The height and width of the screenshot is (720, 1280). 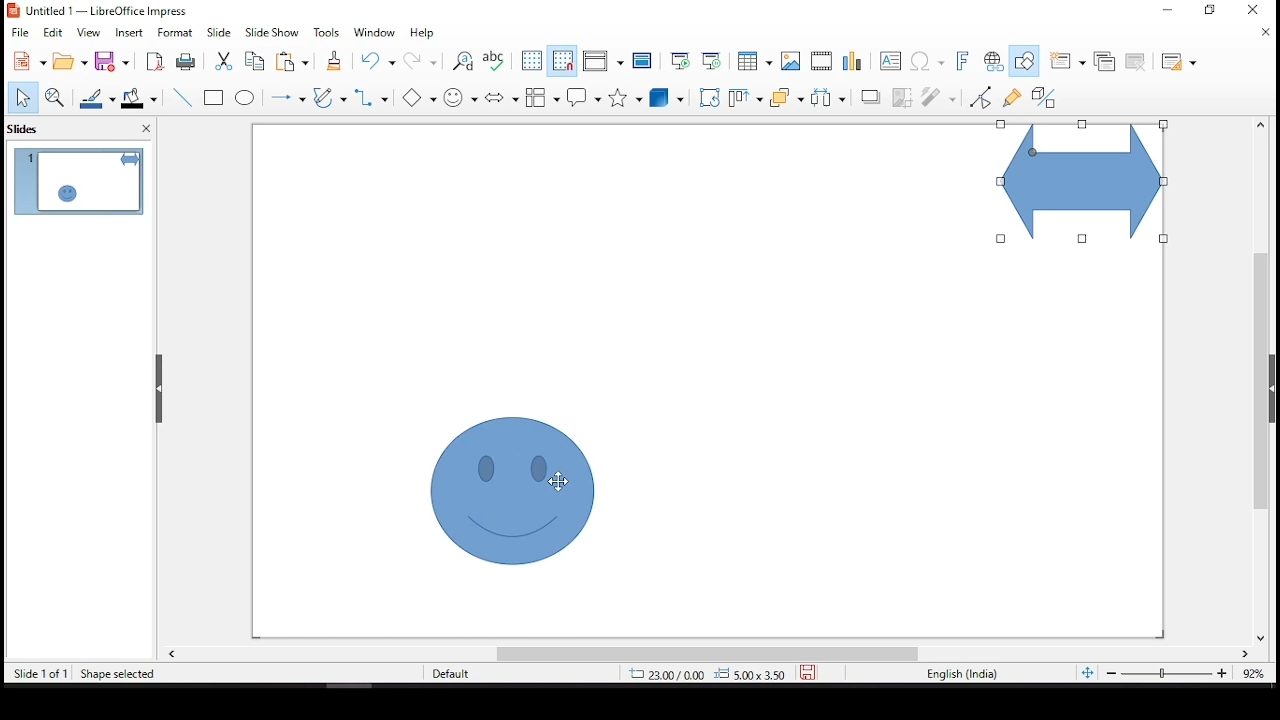 What do you see at coordinates (1106, 59) in the screenshot?
I see `duplicate slide` at bounding box center [1106, 59].